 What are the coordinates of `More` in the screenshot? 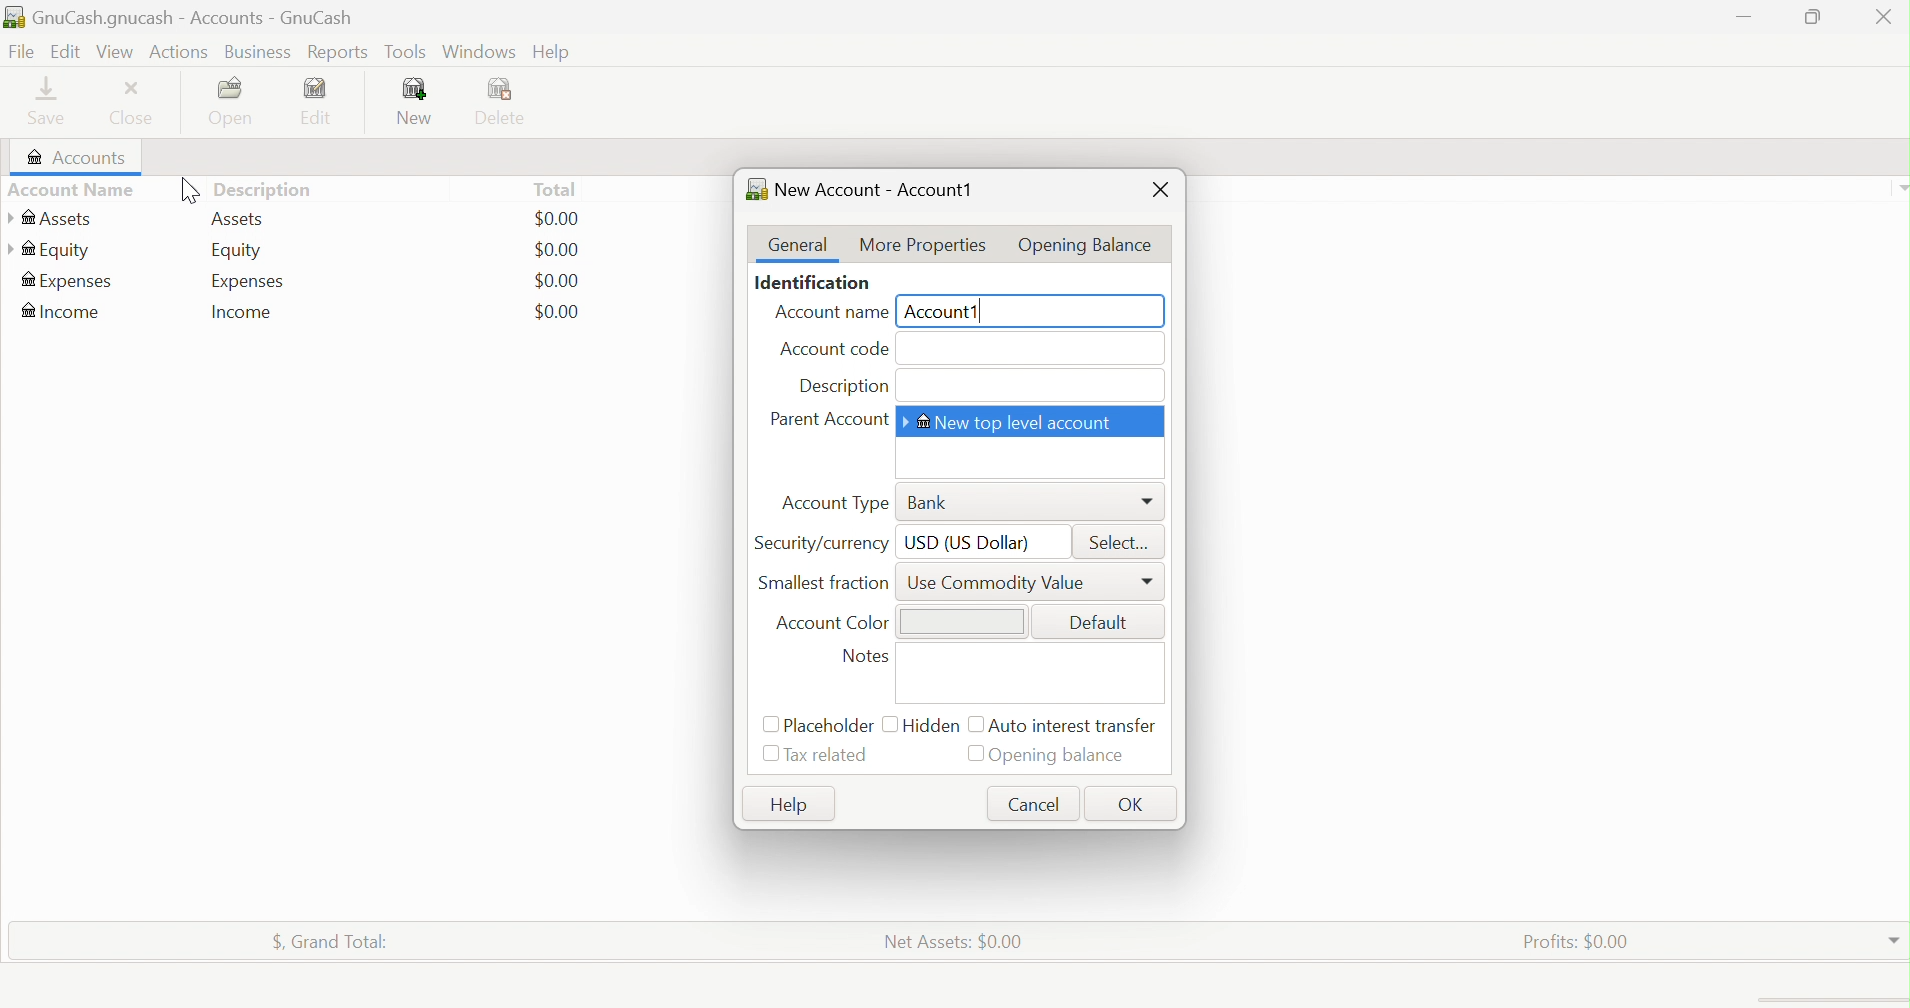 It's located at (1150, 502).